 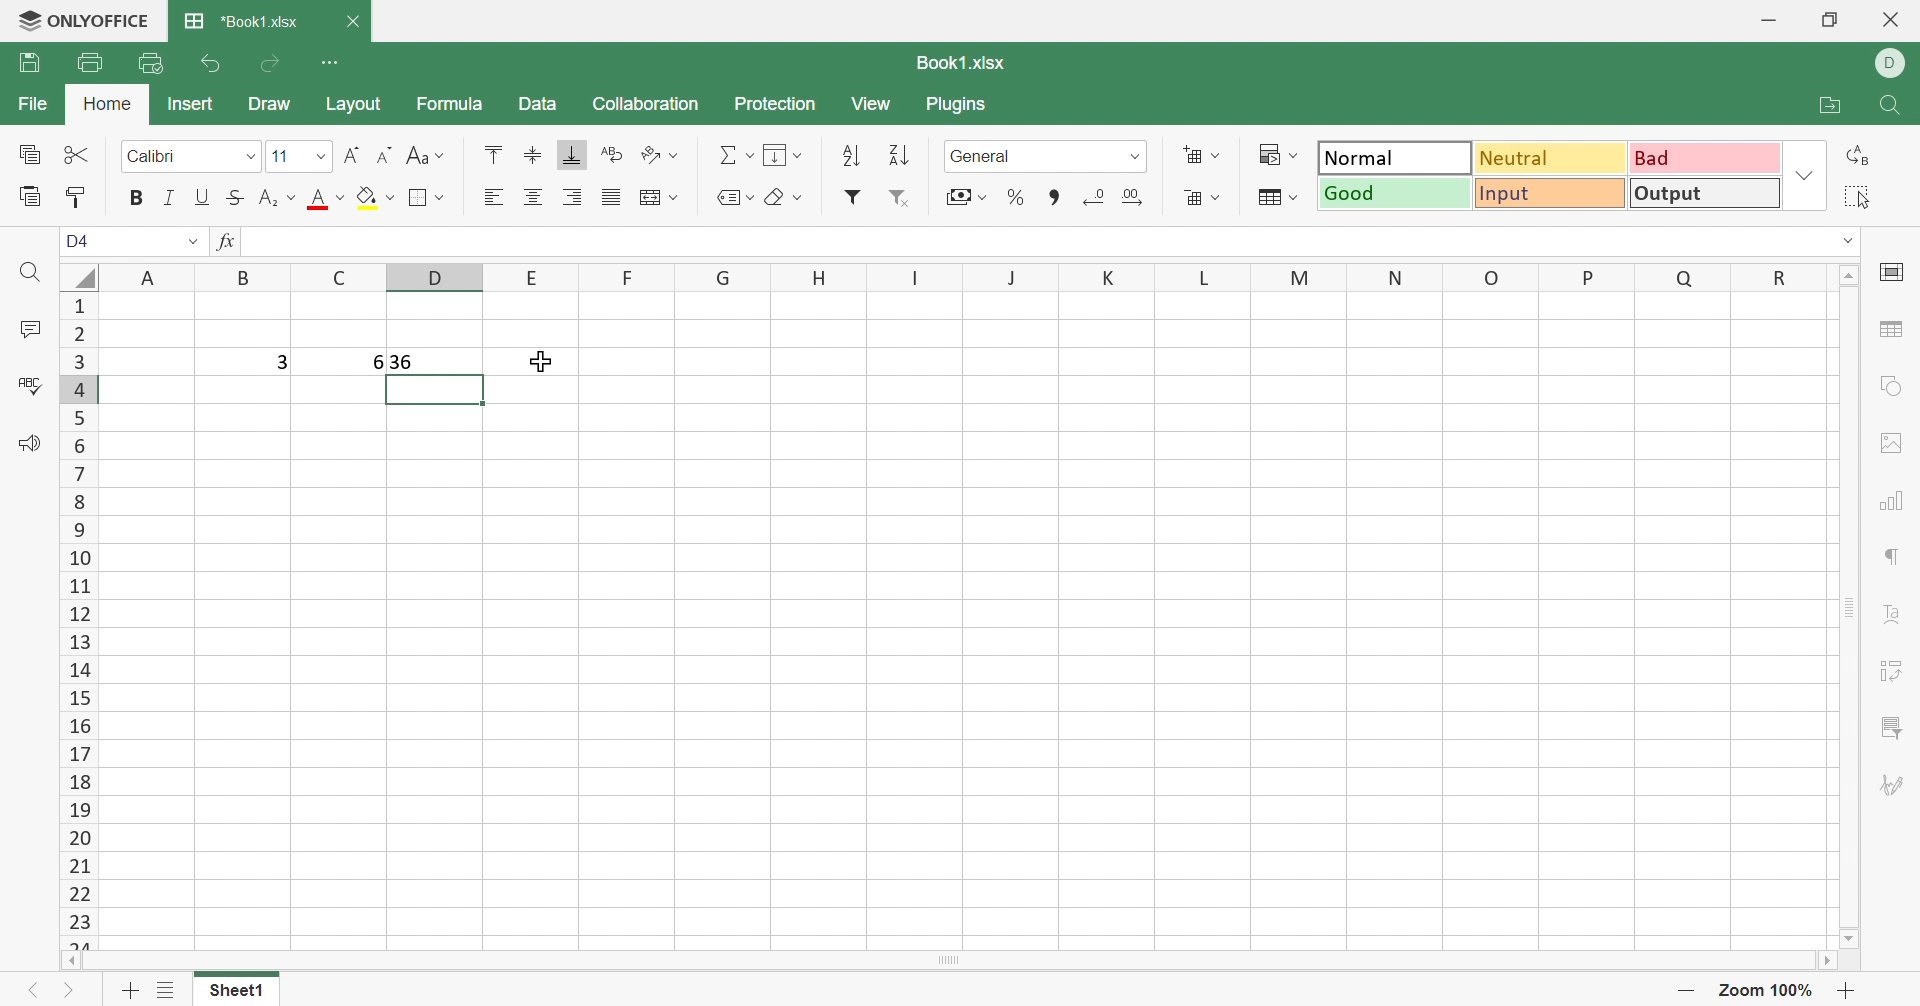 What do you see at coordinates (1895, 444) in the screenshot?
I see `Image settings` at bounding box center [1895, 444].